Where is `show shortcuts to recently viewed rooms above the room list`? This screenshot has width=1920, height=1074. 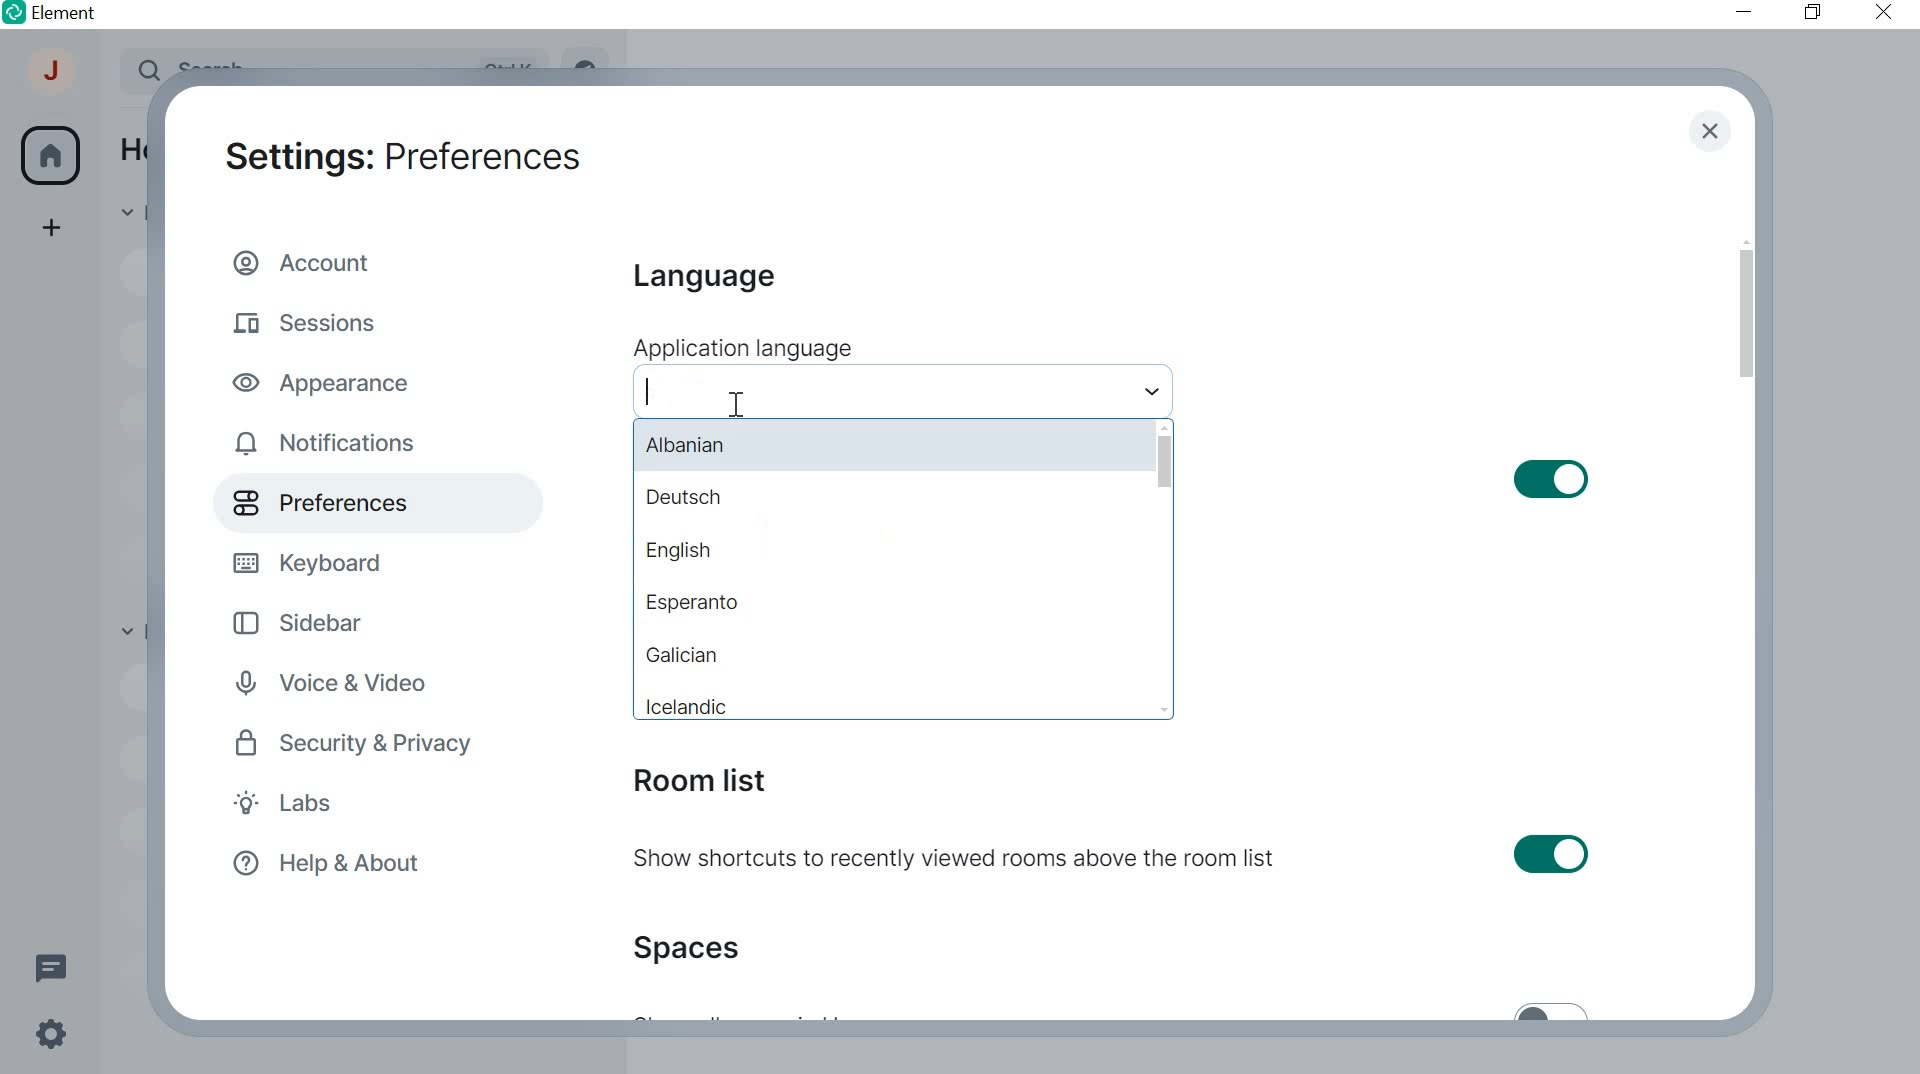 show shortcuts to recently viewed rooms above the room list is located at coordinates (1114, 858).